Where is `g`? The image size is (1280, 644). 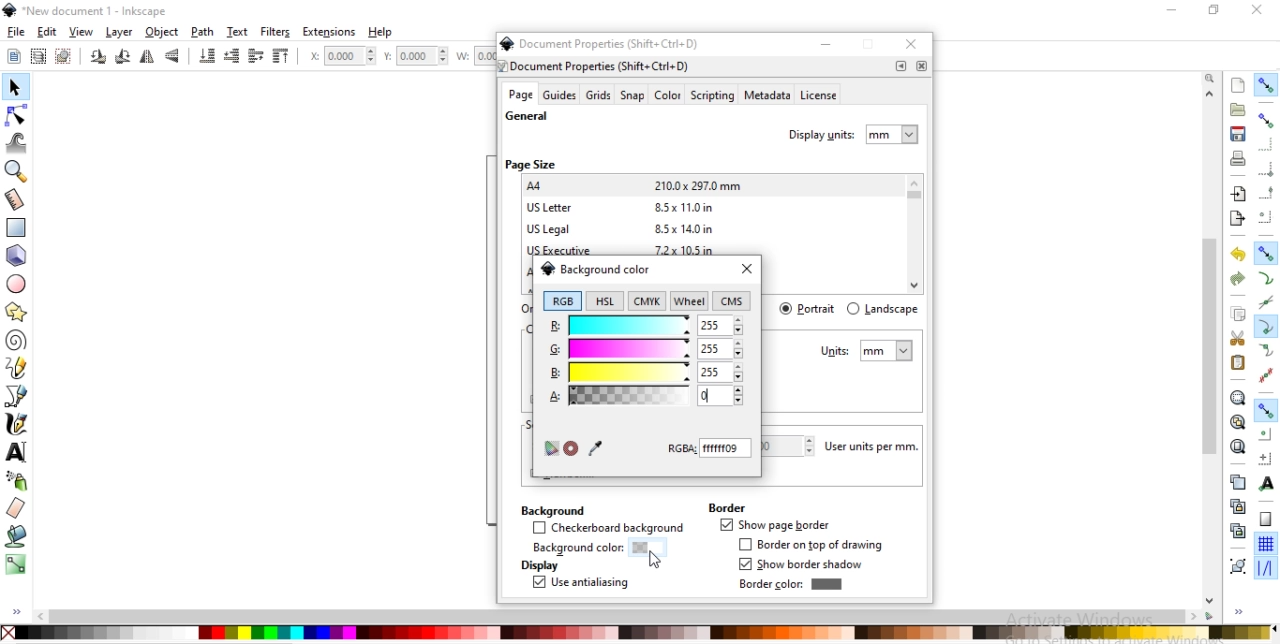 g is located at coordinates (646, 350).